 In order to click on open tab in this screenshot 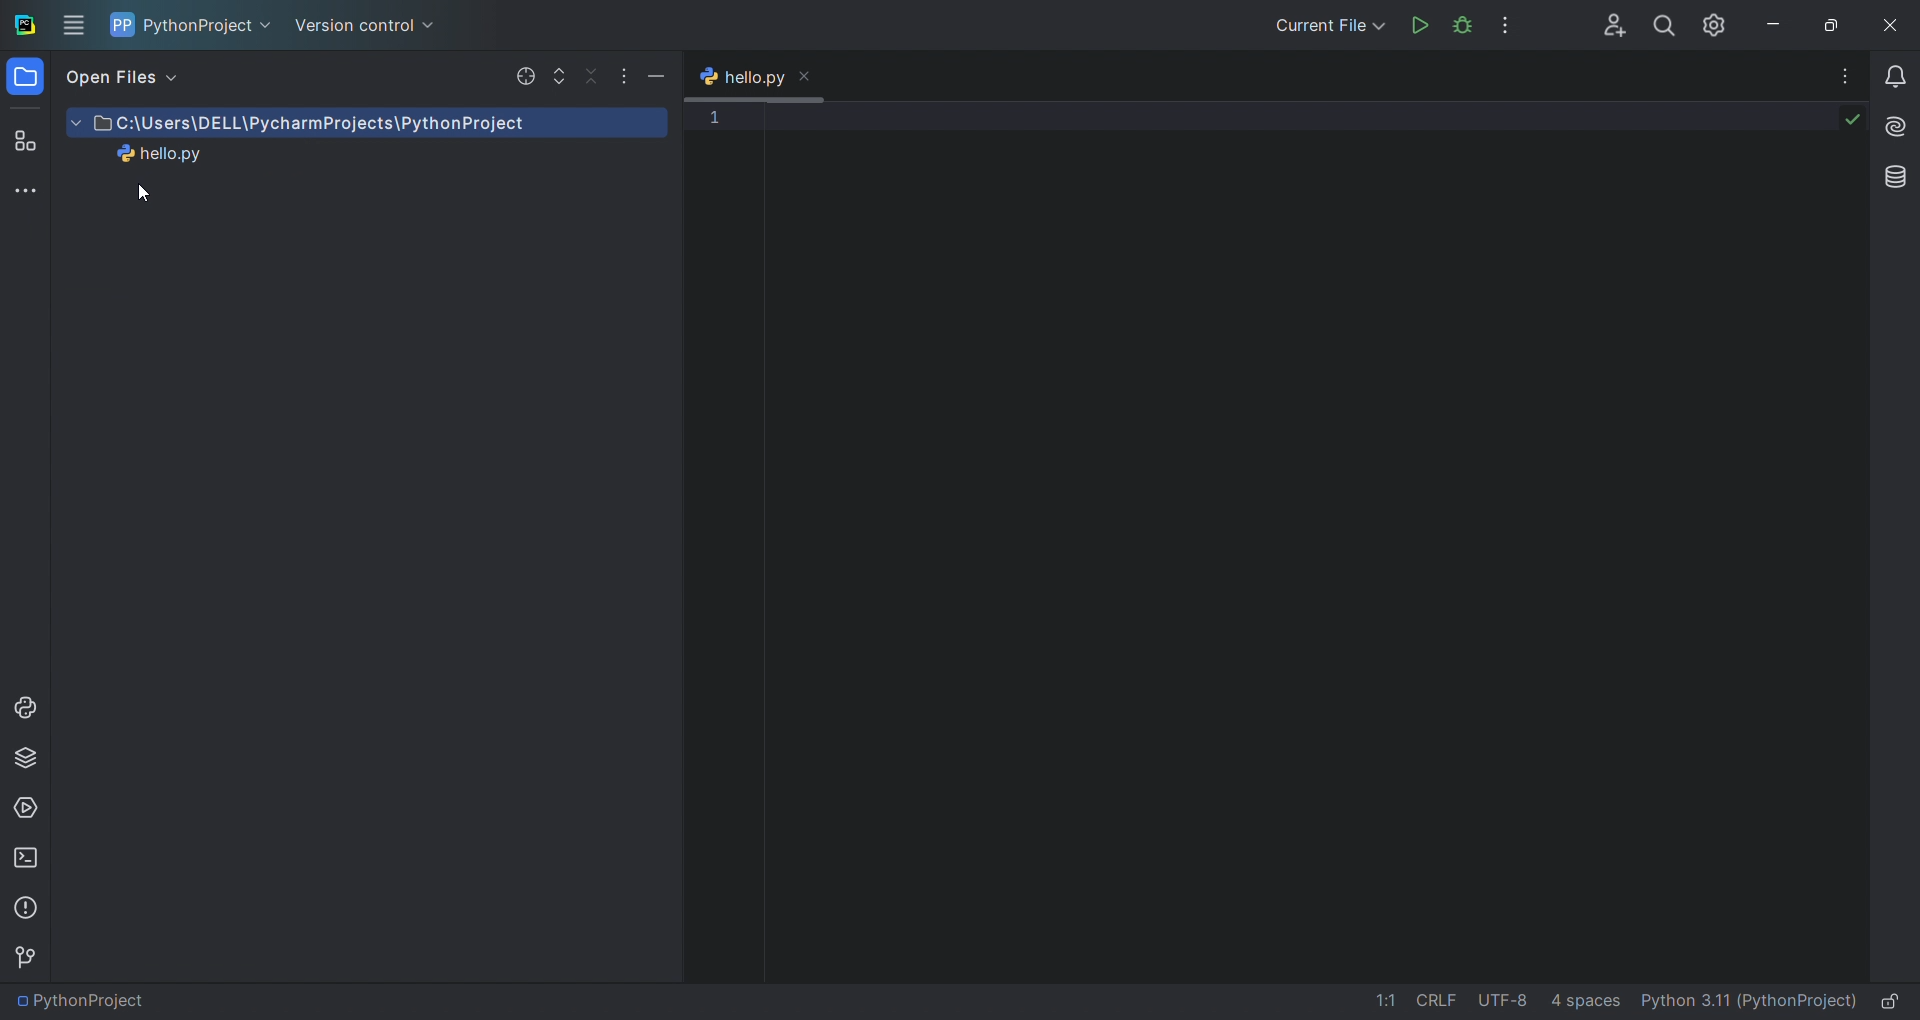, I will do `click(764, 76)`.